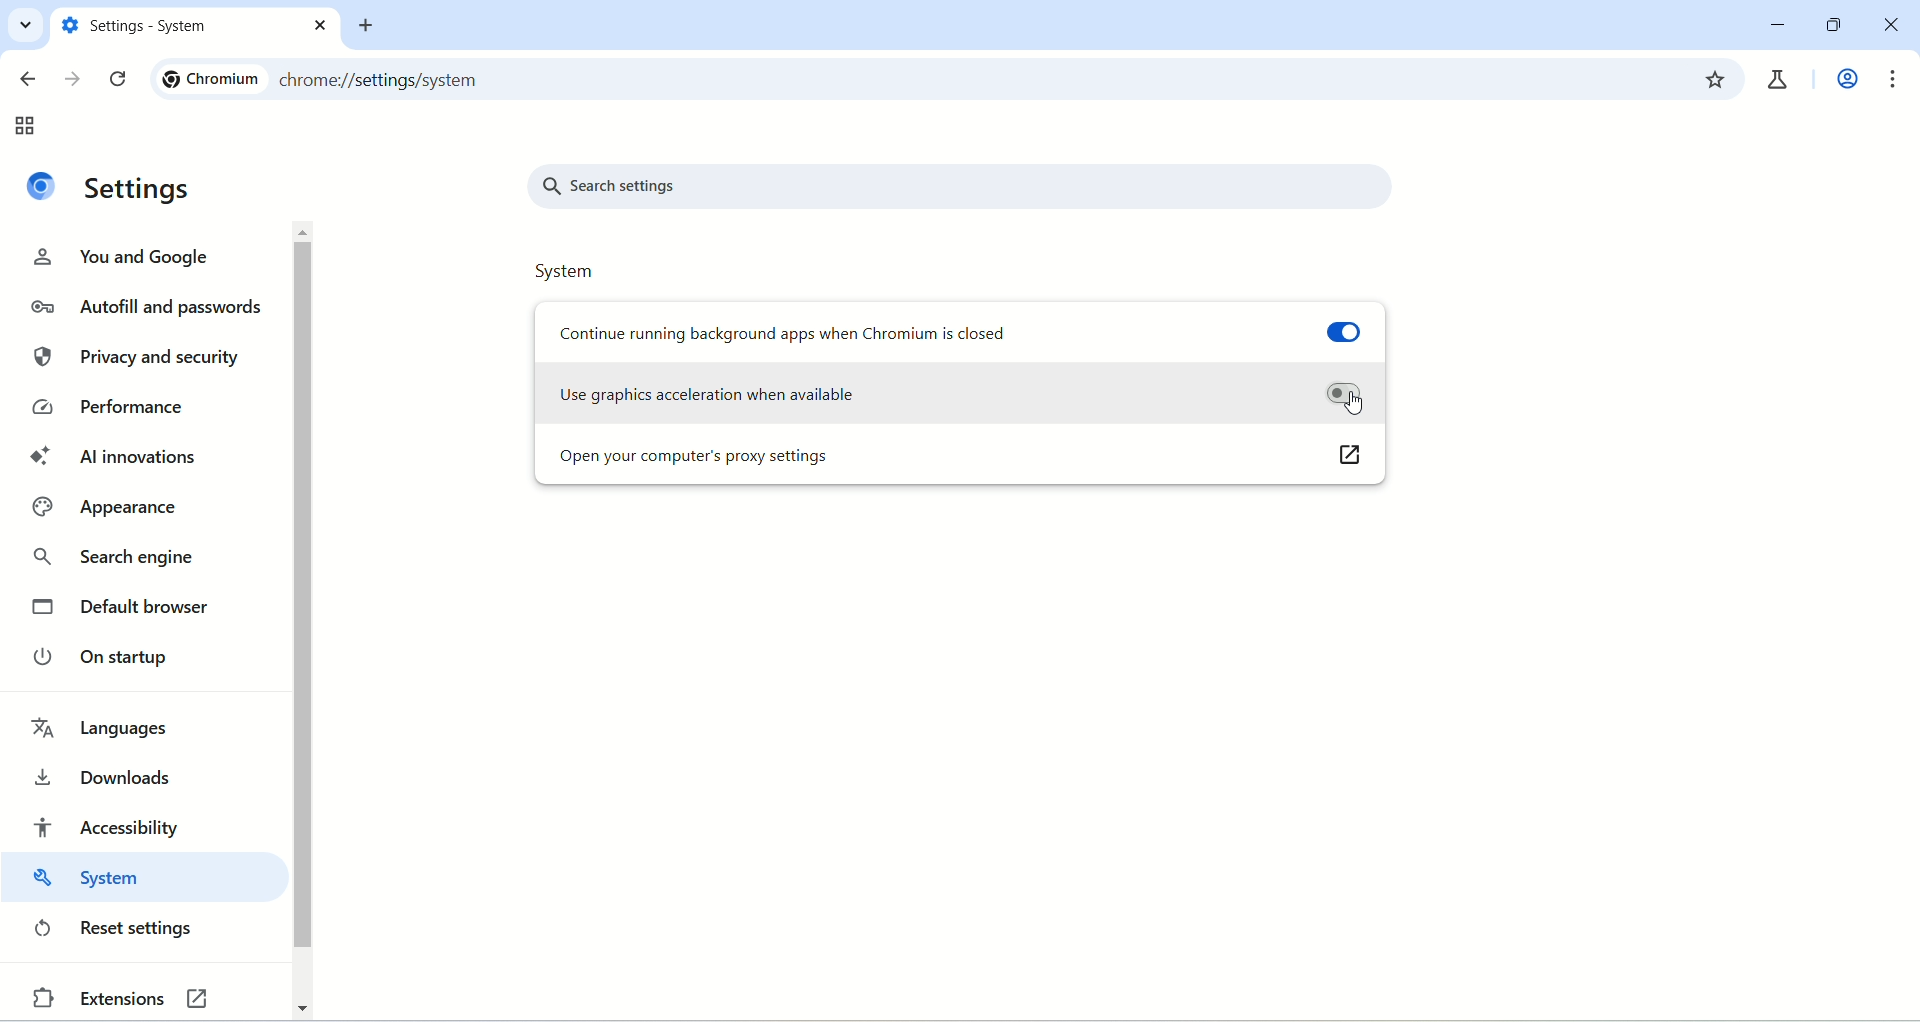  What do you see at coordinates (1343, 393) in the screenshot?
I see `toggle button` at bounding box center [1343, 393].